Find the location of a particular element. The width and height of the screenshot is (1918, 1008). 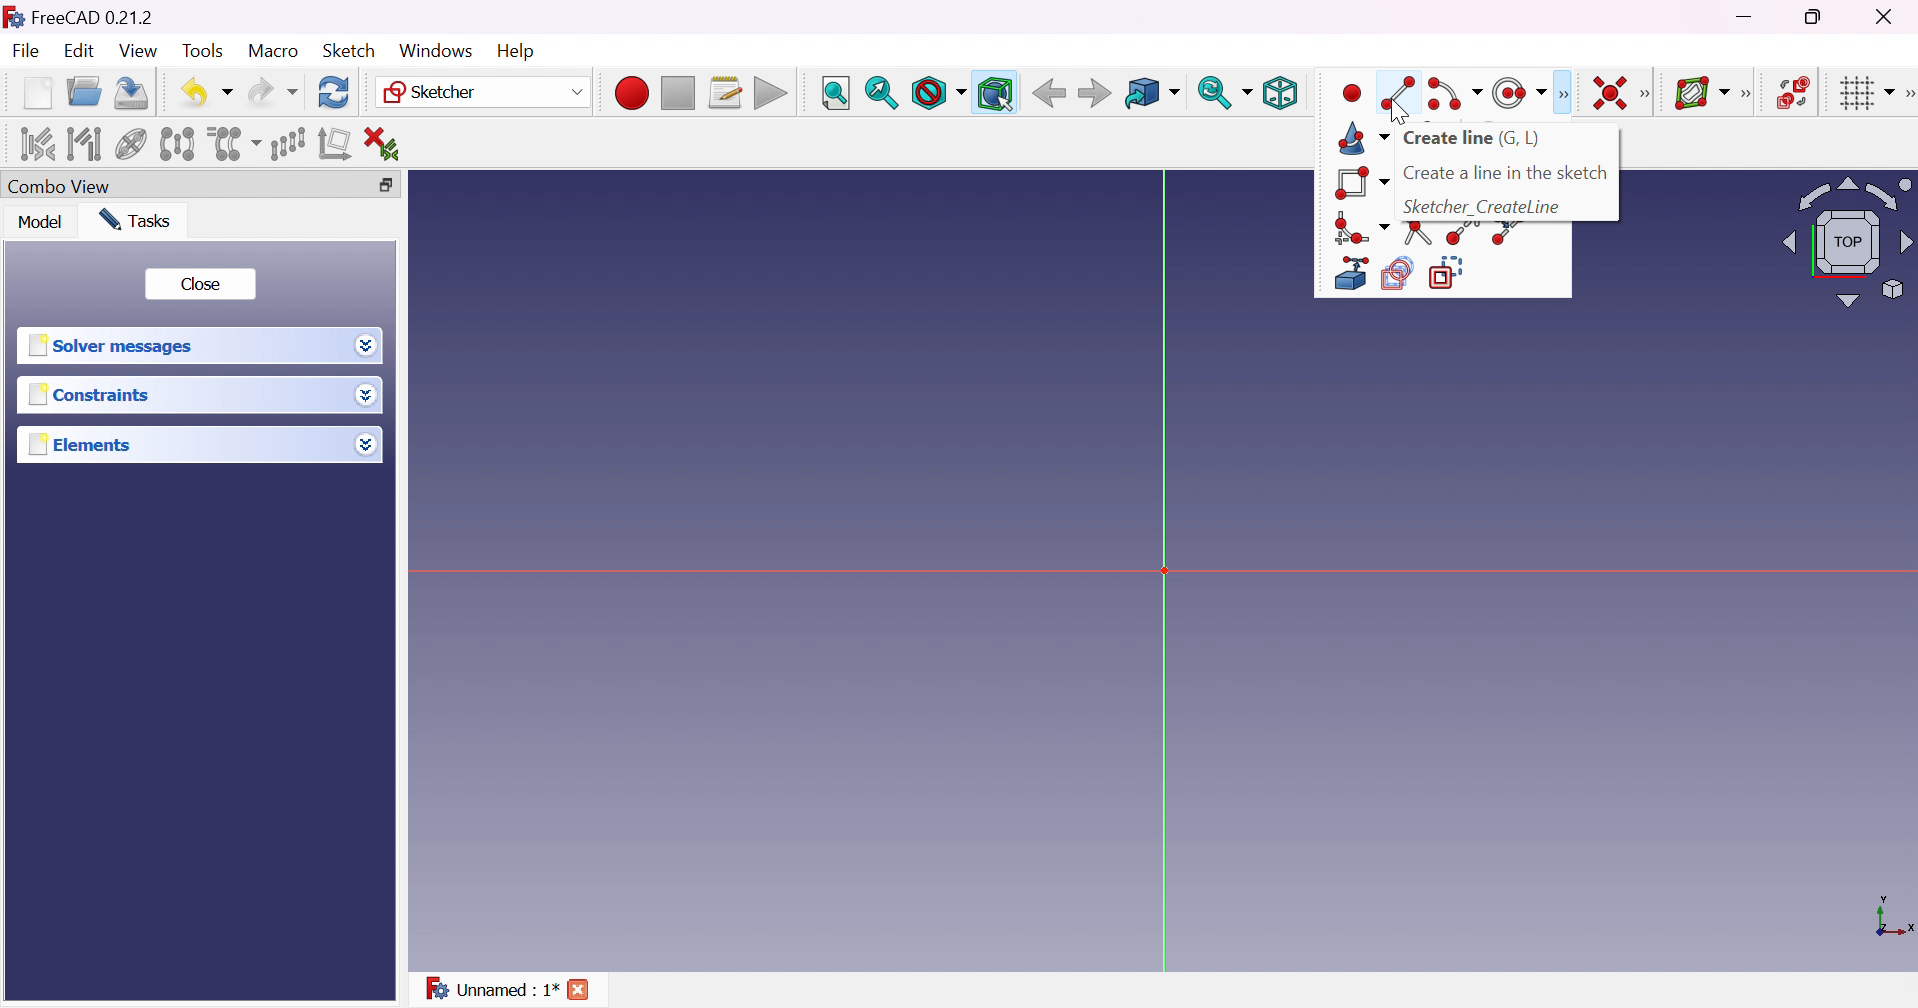

Bounding box is located at coordinates (994, 92).